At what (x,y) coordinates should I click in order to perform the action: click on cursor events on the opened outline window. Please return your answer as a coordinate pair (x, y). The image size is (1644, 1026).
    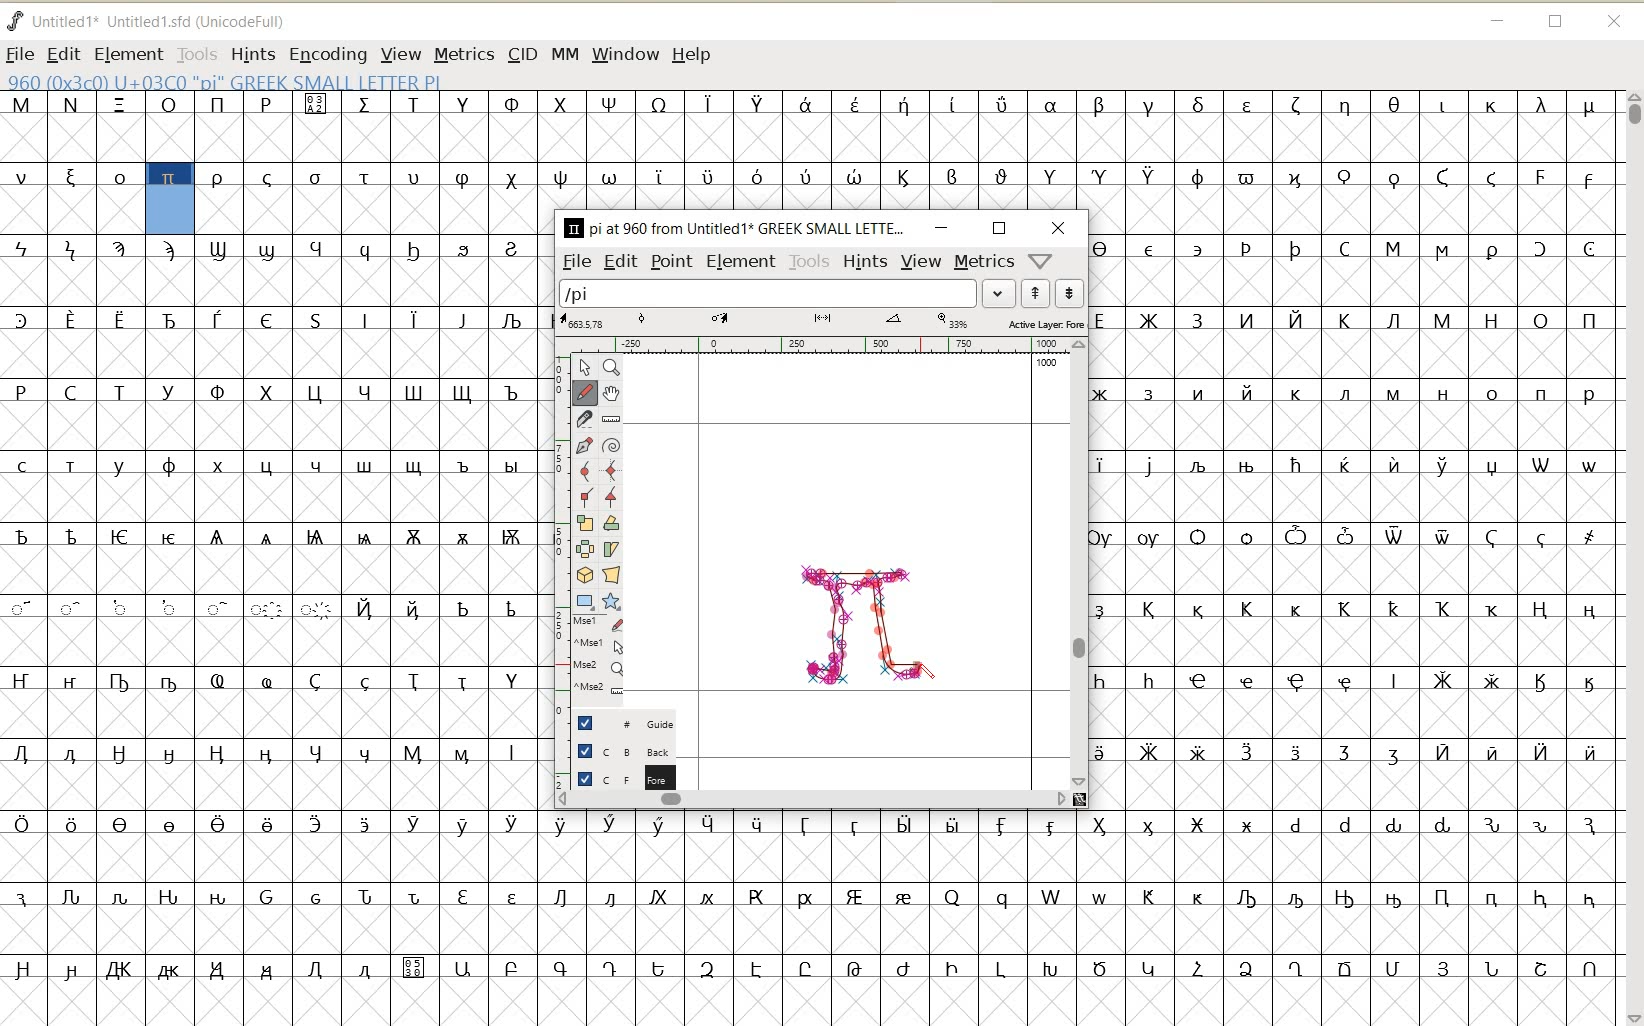
    Looking at the image, I should click on (590, 656).